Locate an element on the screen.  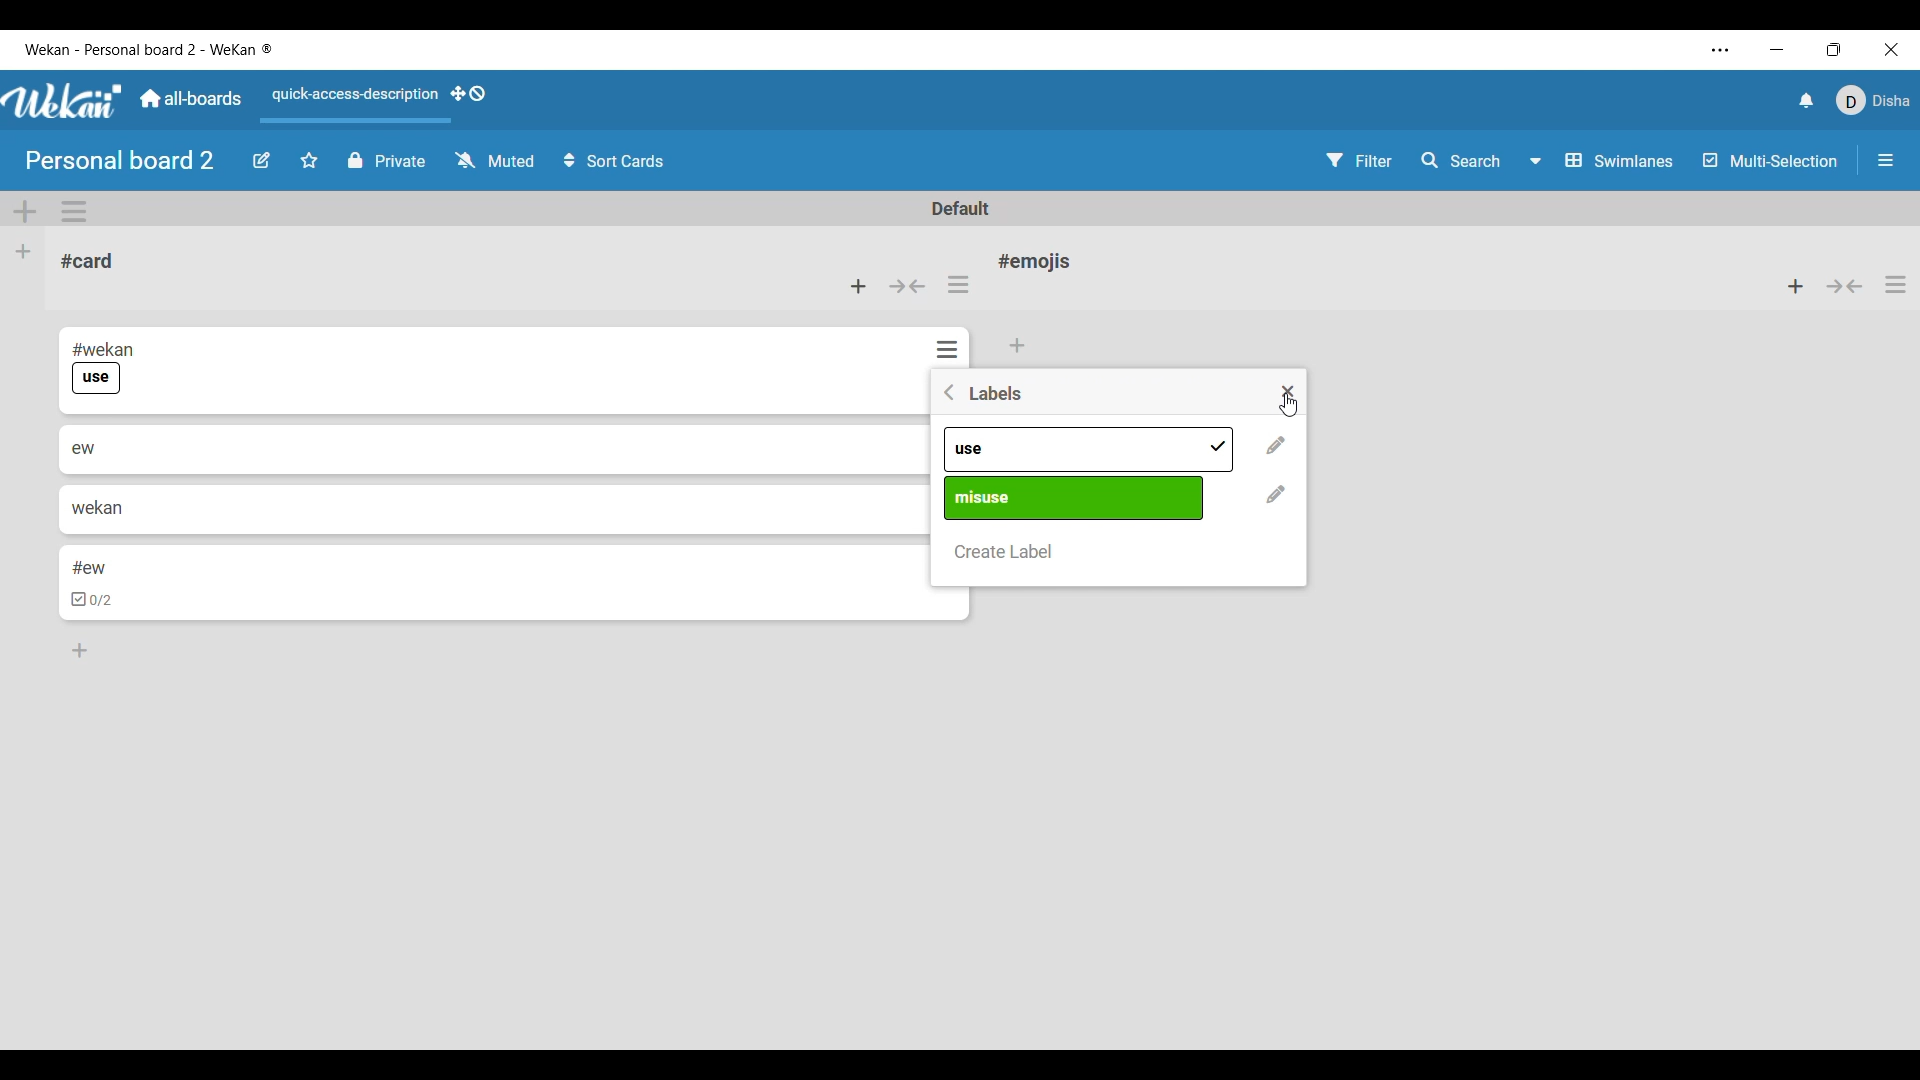
wekan is located at coordinates (98, 508).